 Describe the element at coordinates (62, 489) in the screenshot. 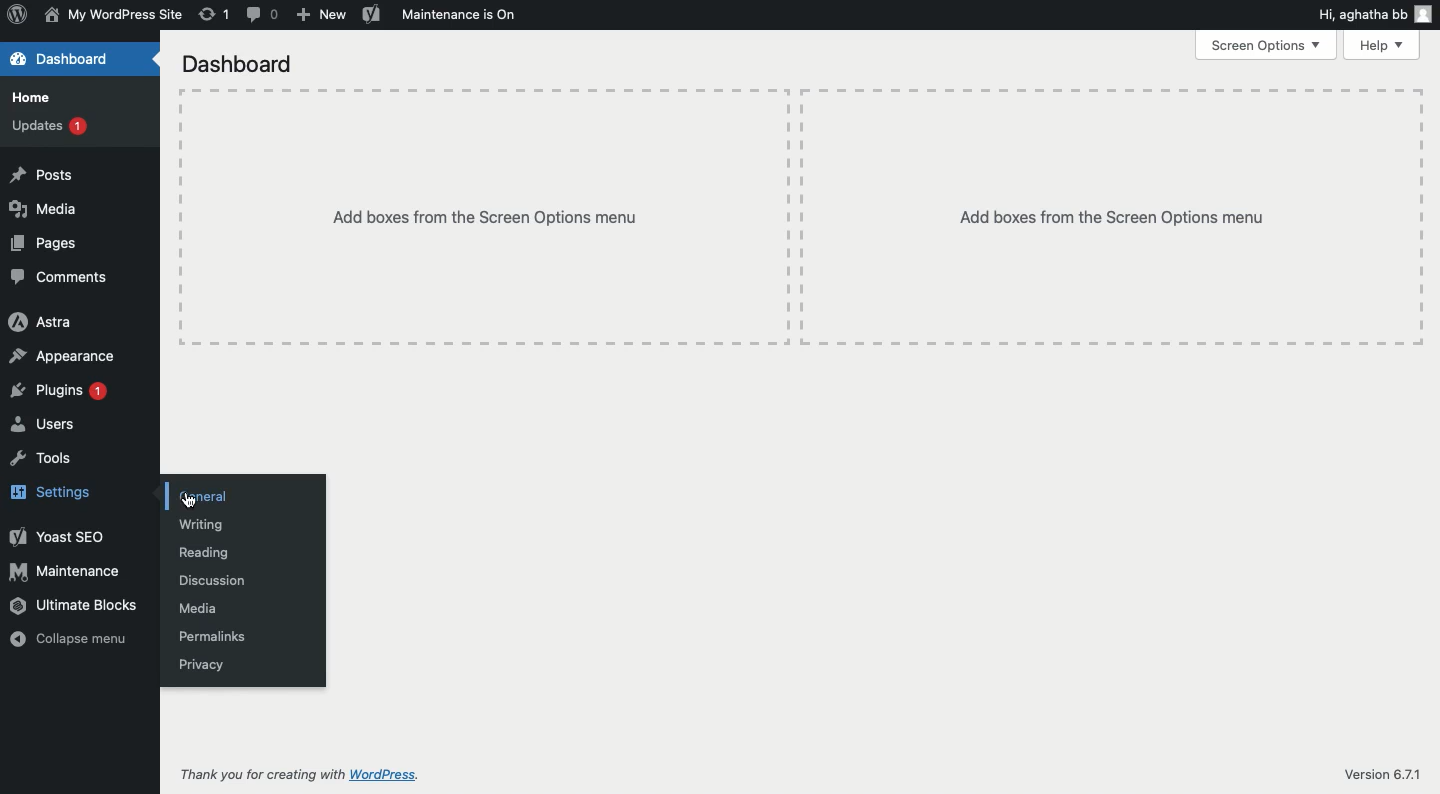

I see `Settings` at that location.